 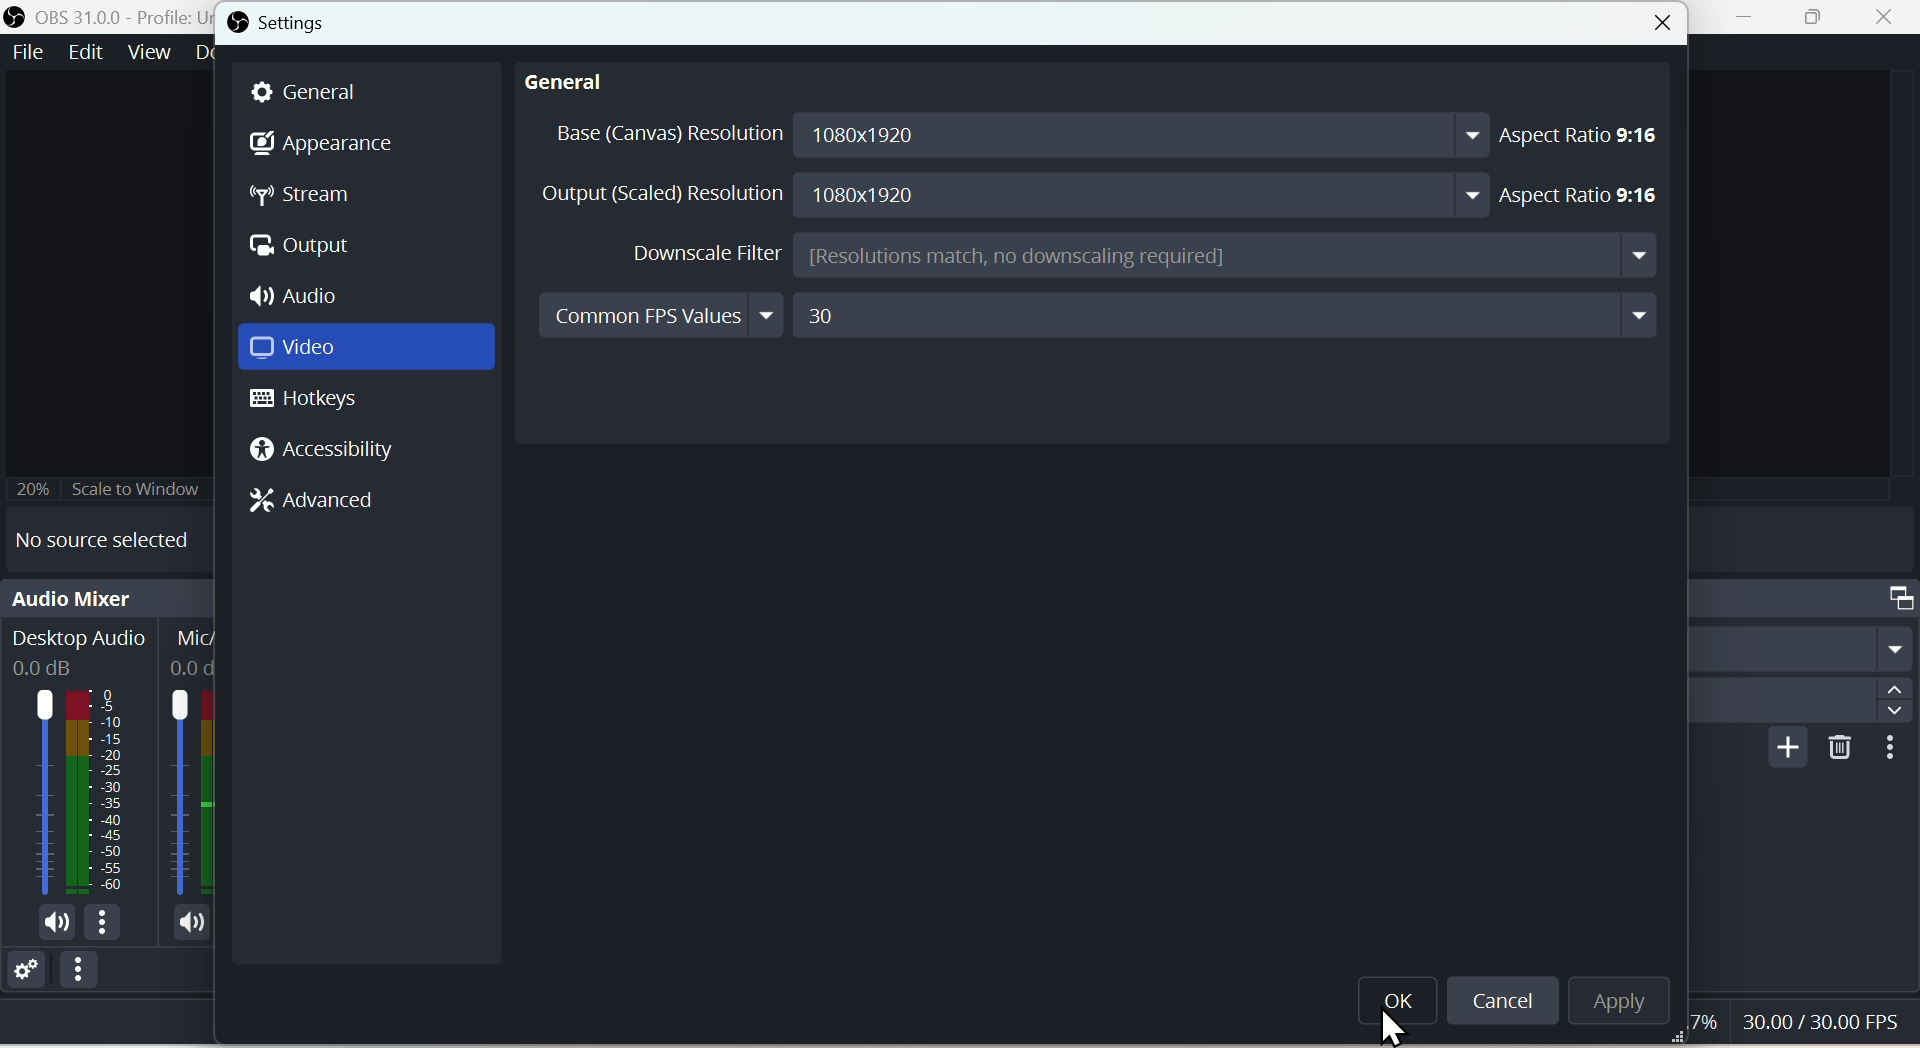 I want to click on okay, so click(x=1401, y=1010).